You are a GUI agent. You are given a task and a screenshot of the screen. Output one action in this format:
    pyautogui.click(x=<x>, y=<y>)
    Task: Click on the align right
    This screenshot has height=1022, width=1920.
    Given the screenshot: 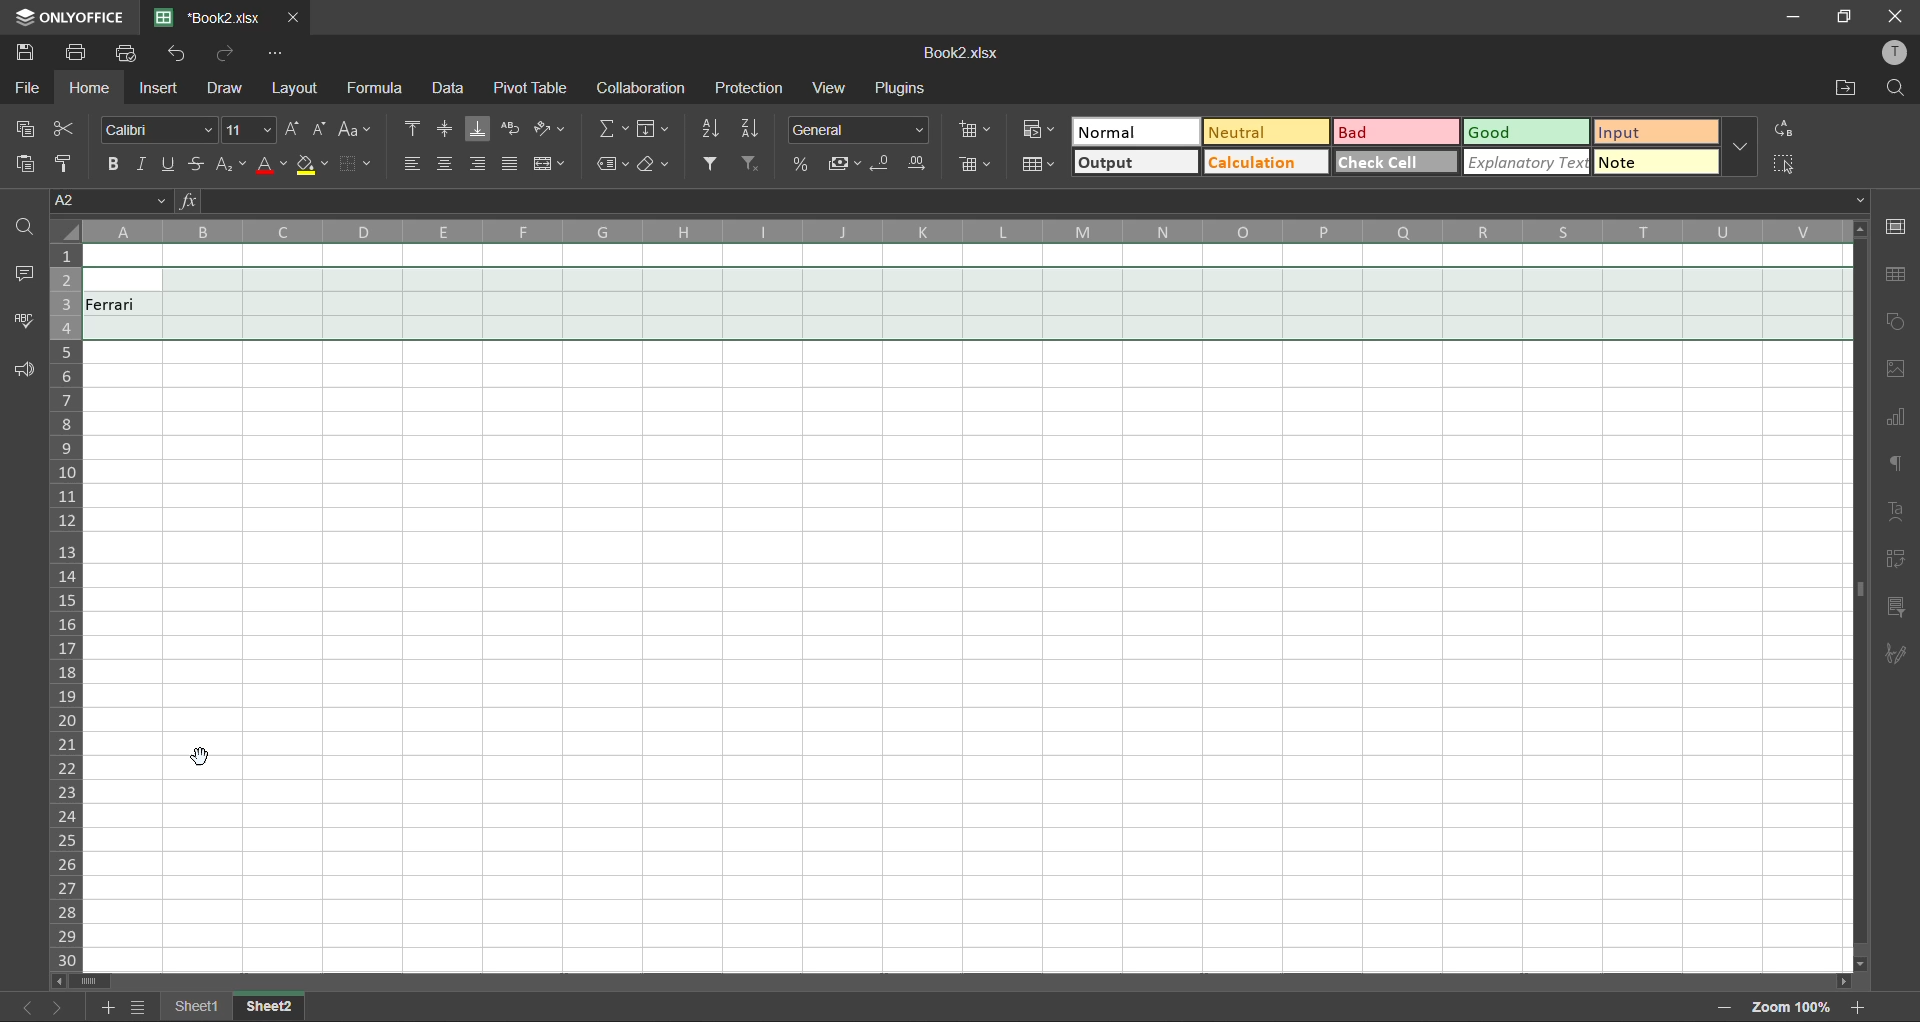 What is the action you would take?
    pyautogui.click(x=479, y=165)
    